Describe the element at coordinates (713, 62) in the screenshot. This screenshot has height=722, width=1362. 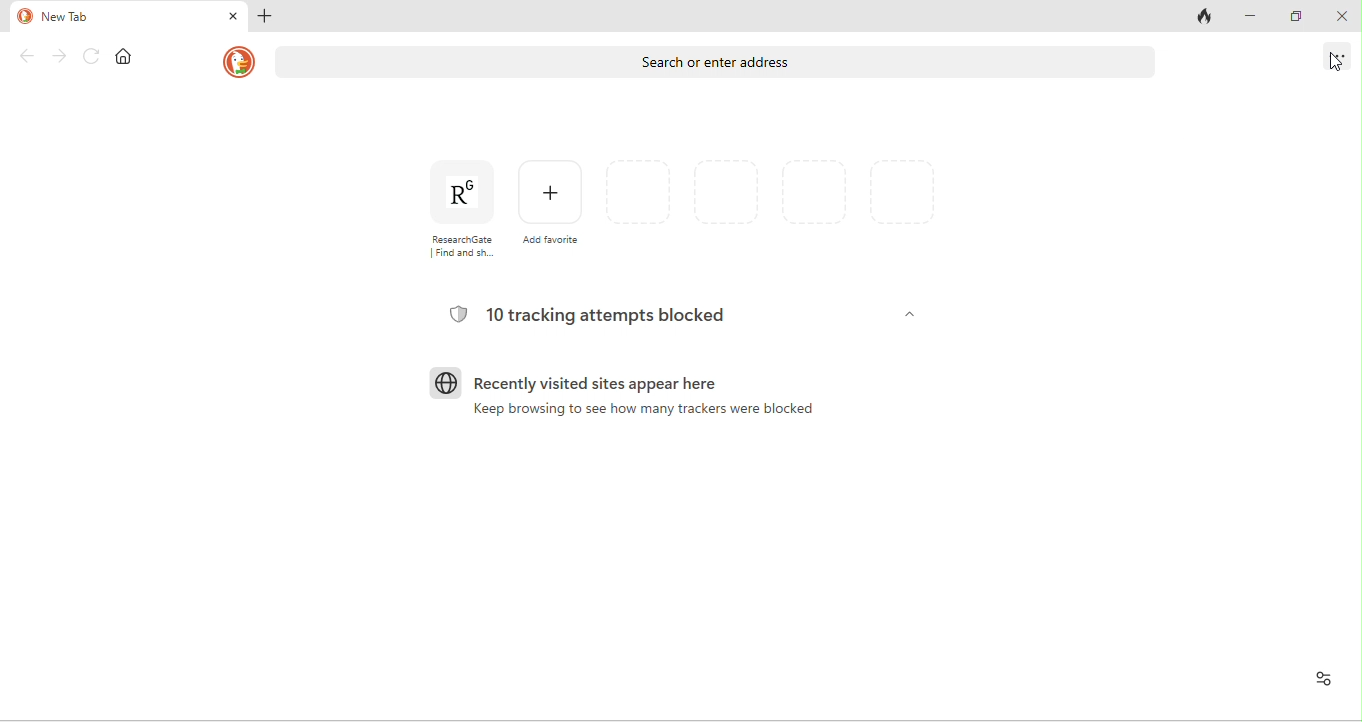
I see `search or enter address` at that location.